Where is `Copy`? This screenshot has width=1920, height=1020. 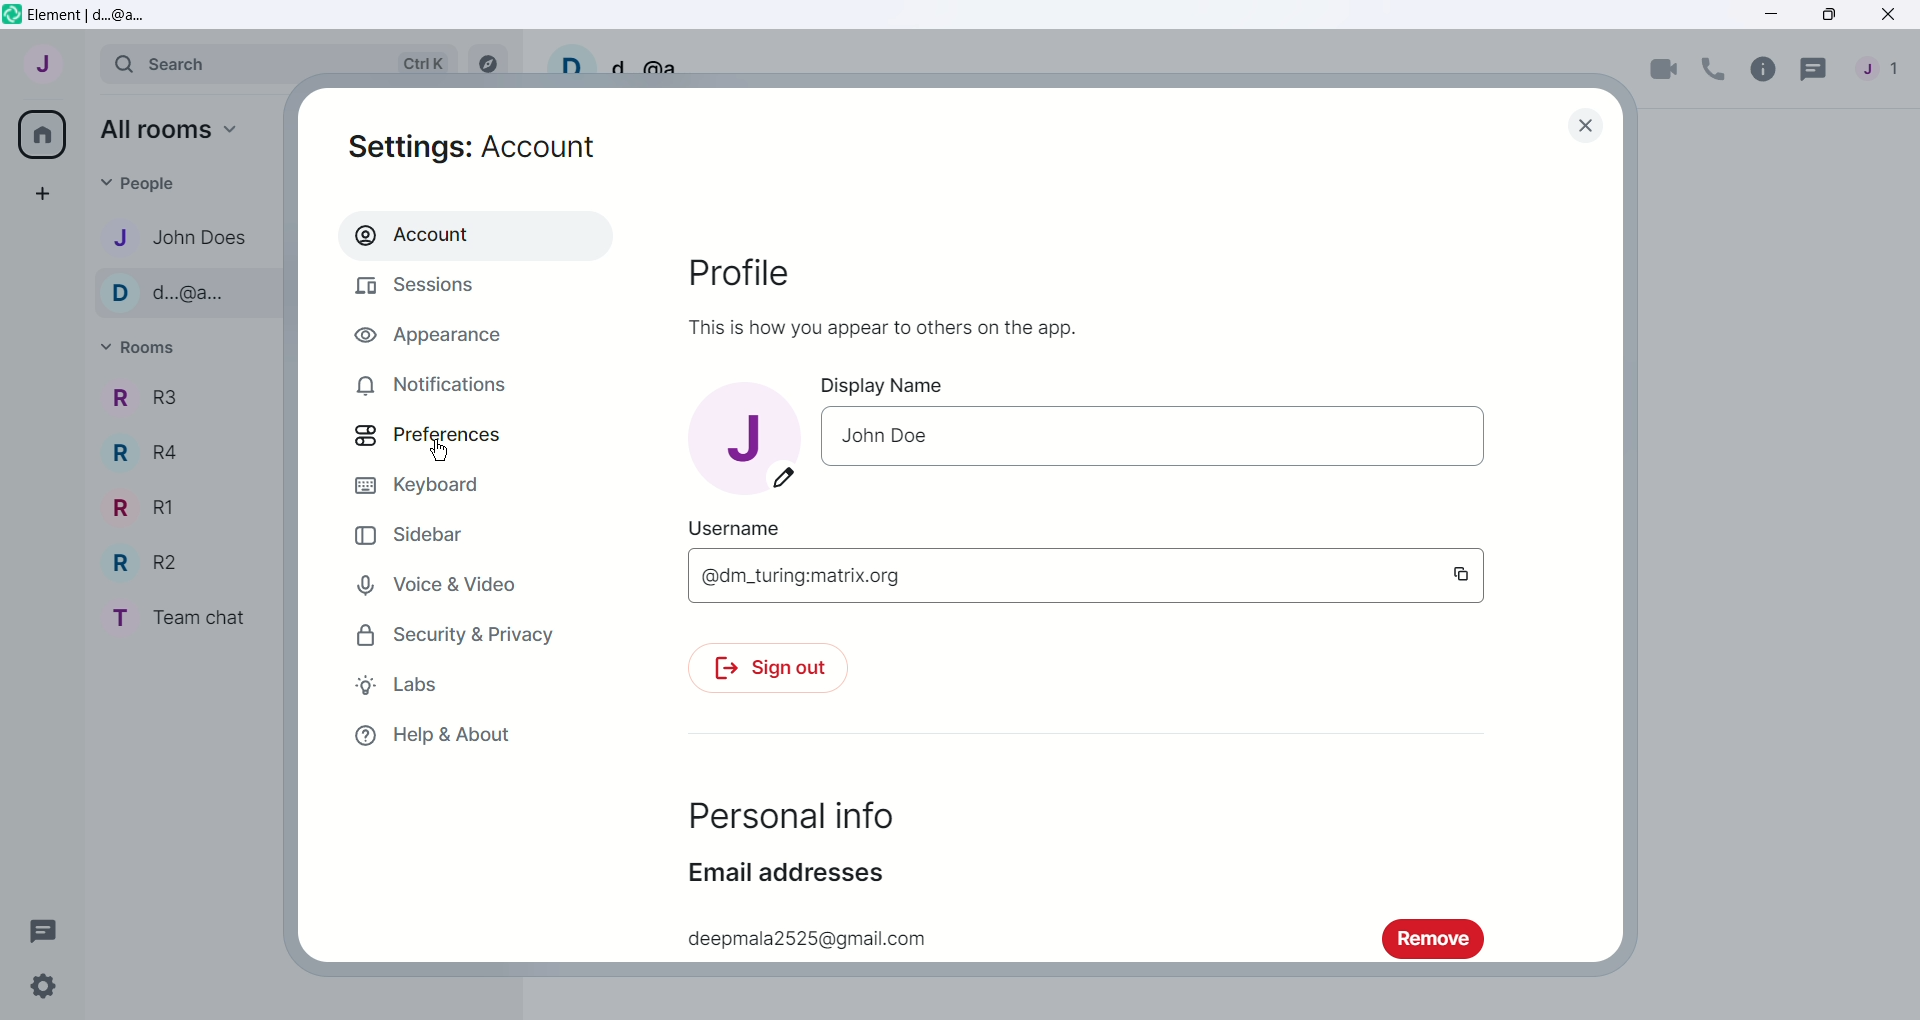 Copy is located at coordinates (1460, 574).